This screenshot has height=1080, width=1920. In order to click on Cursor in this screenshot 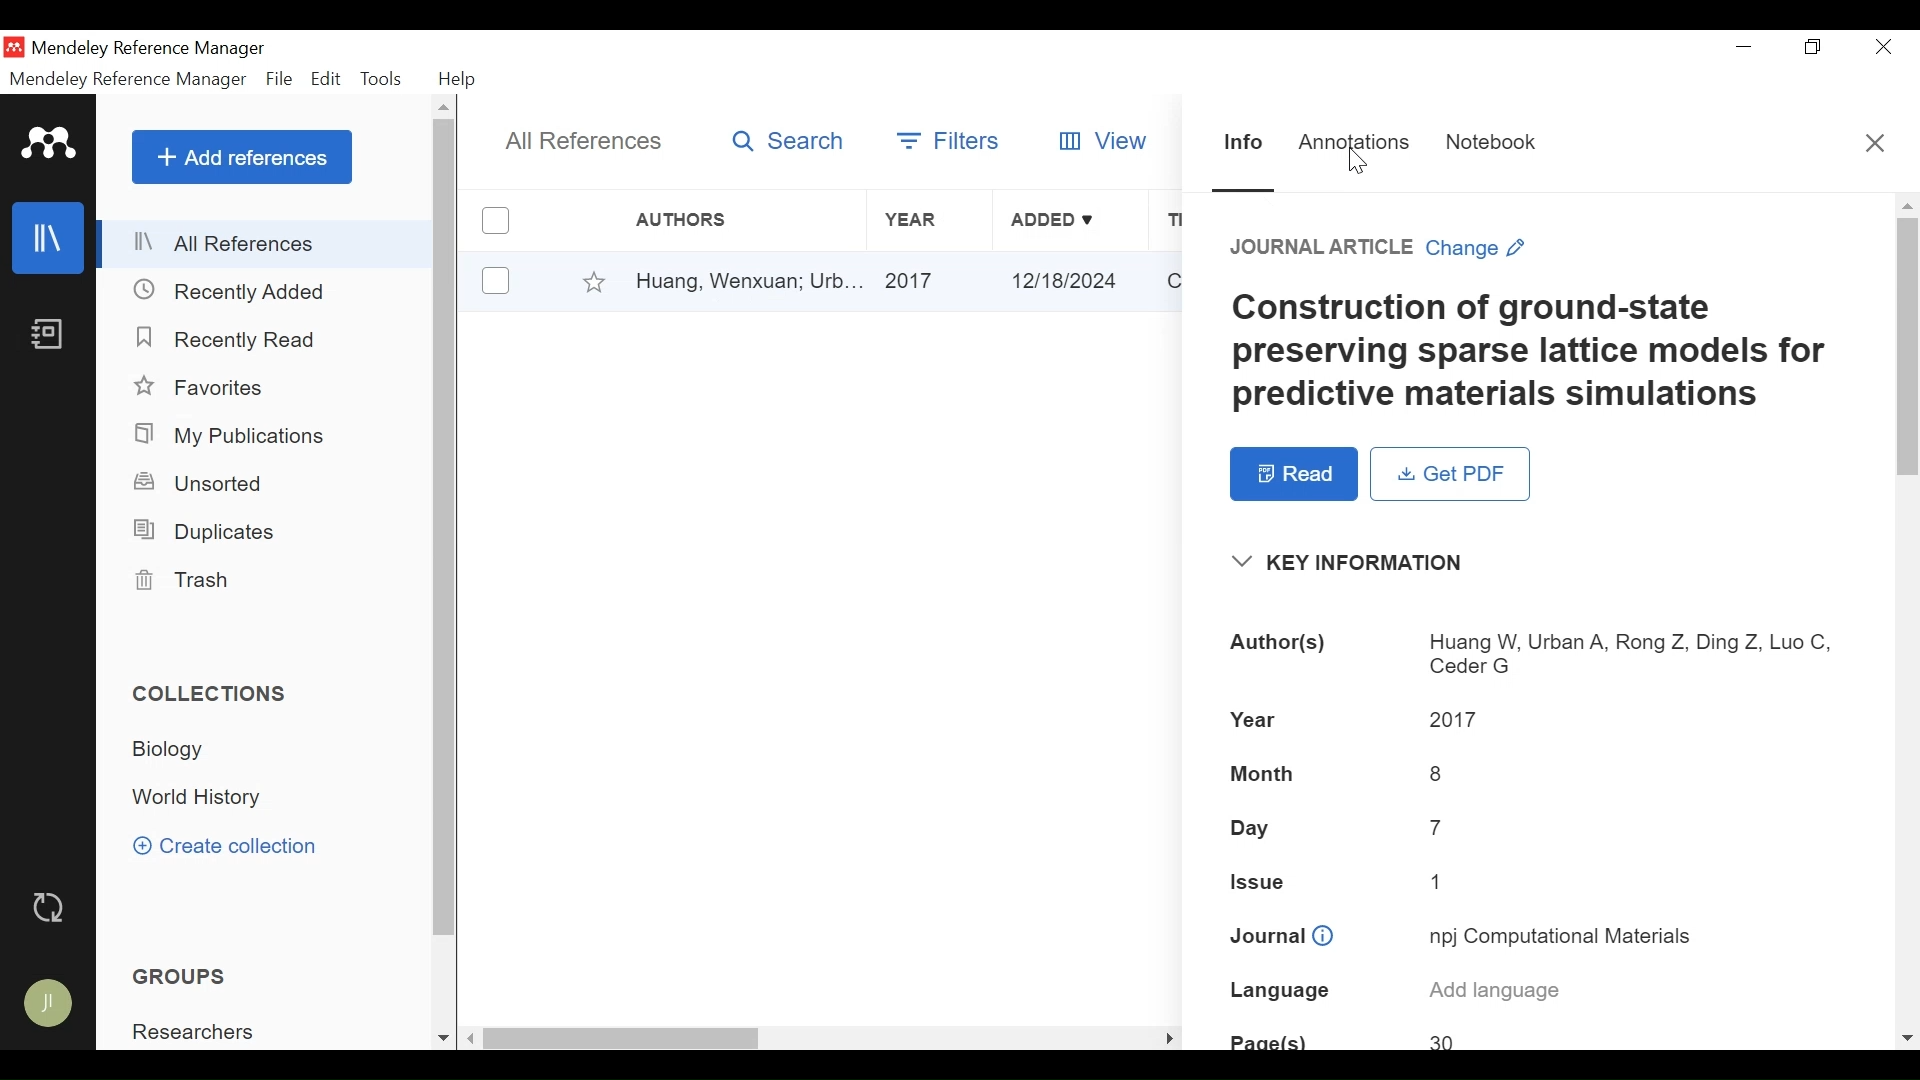, I will do `click(1360, 161)`.